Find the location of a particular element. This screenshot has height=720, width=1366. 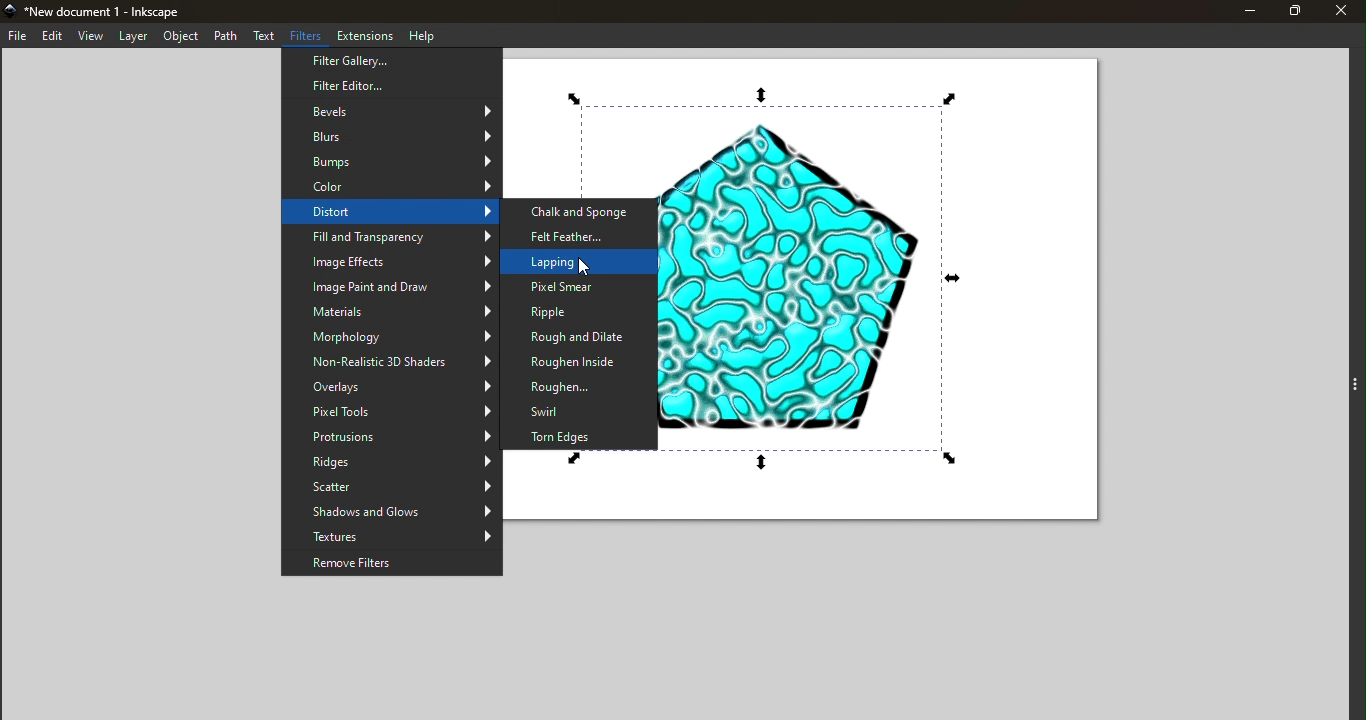

Minimize is located at coordinates (1244, 11).